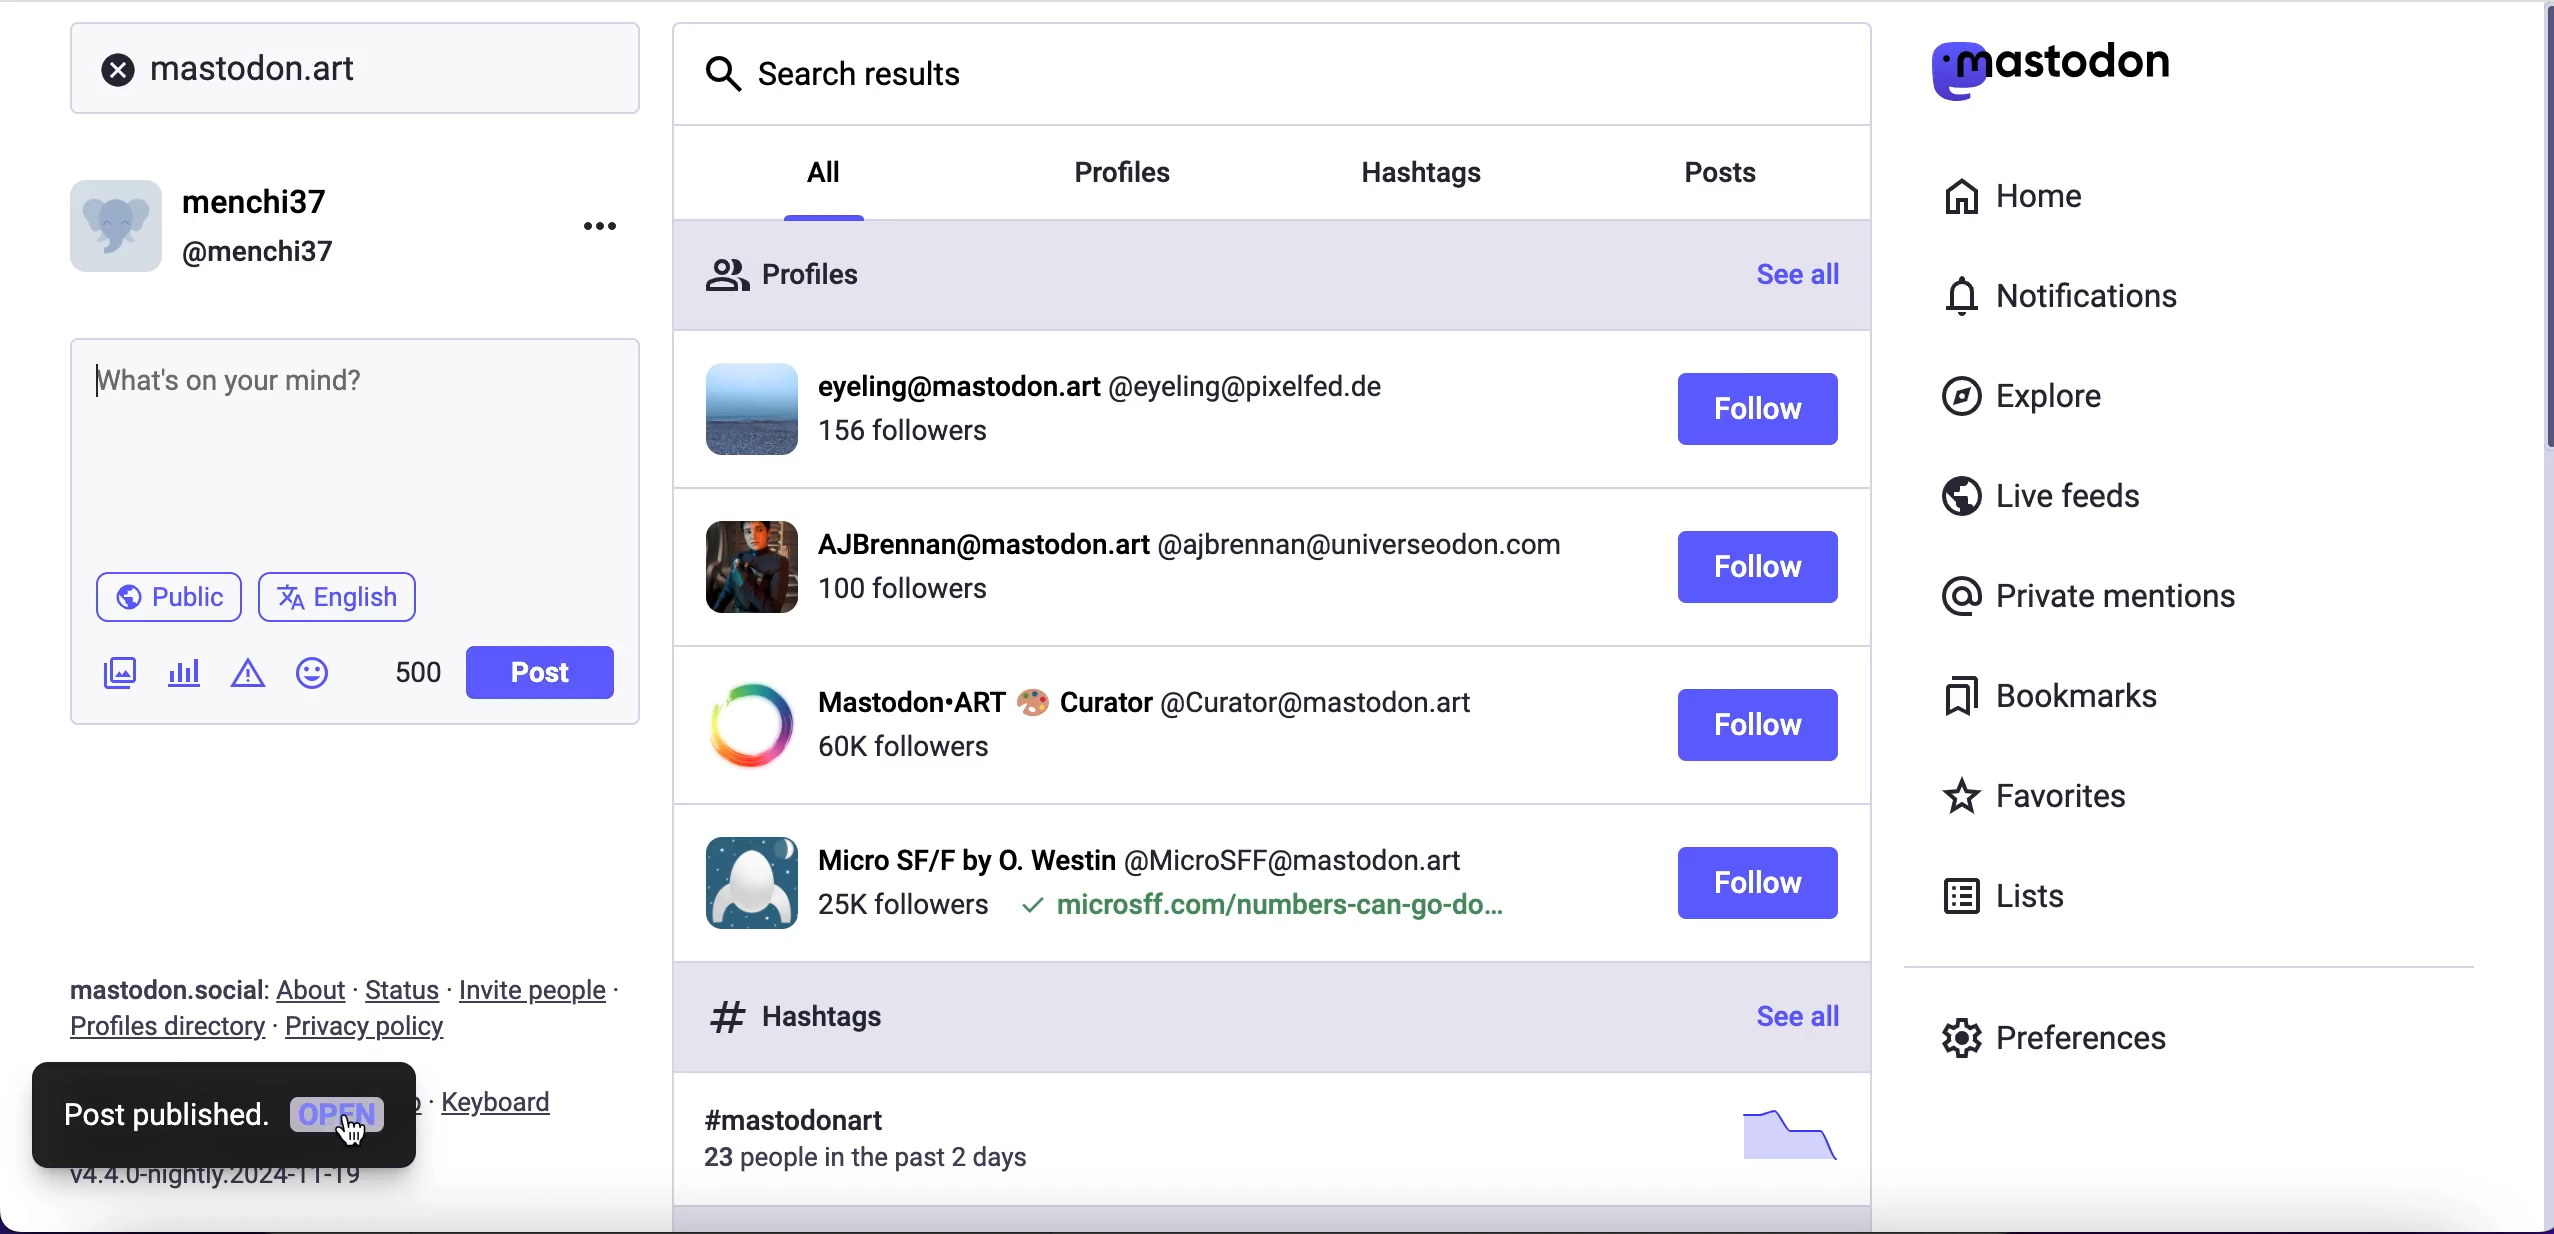  Describe the element at coordinates (341, 1120) in the screenshot. I see `open` at that location.